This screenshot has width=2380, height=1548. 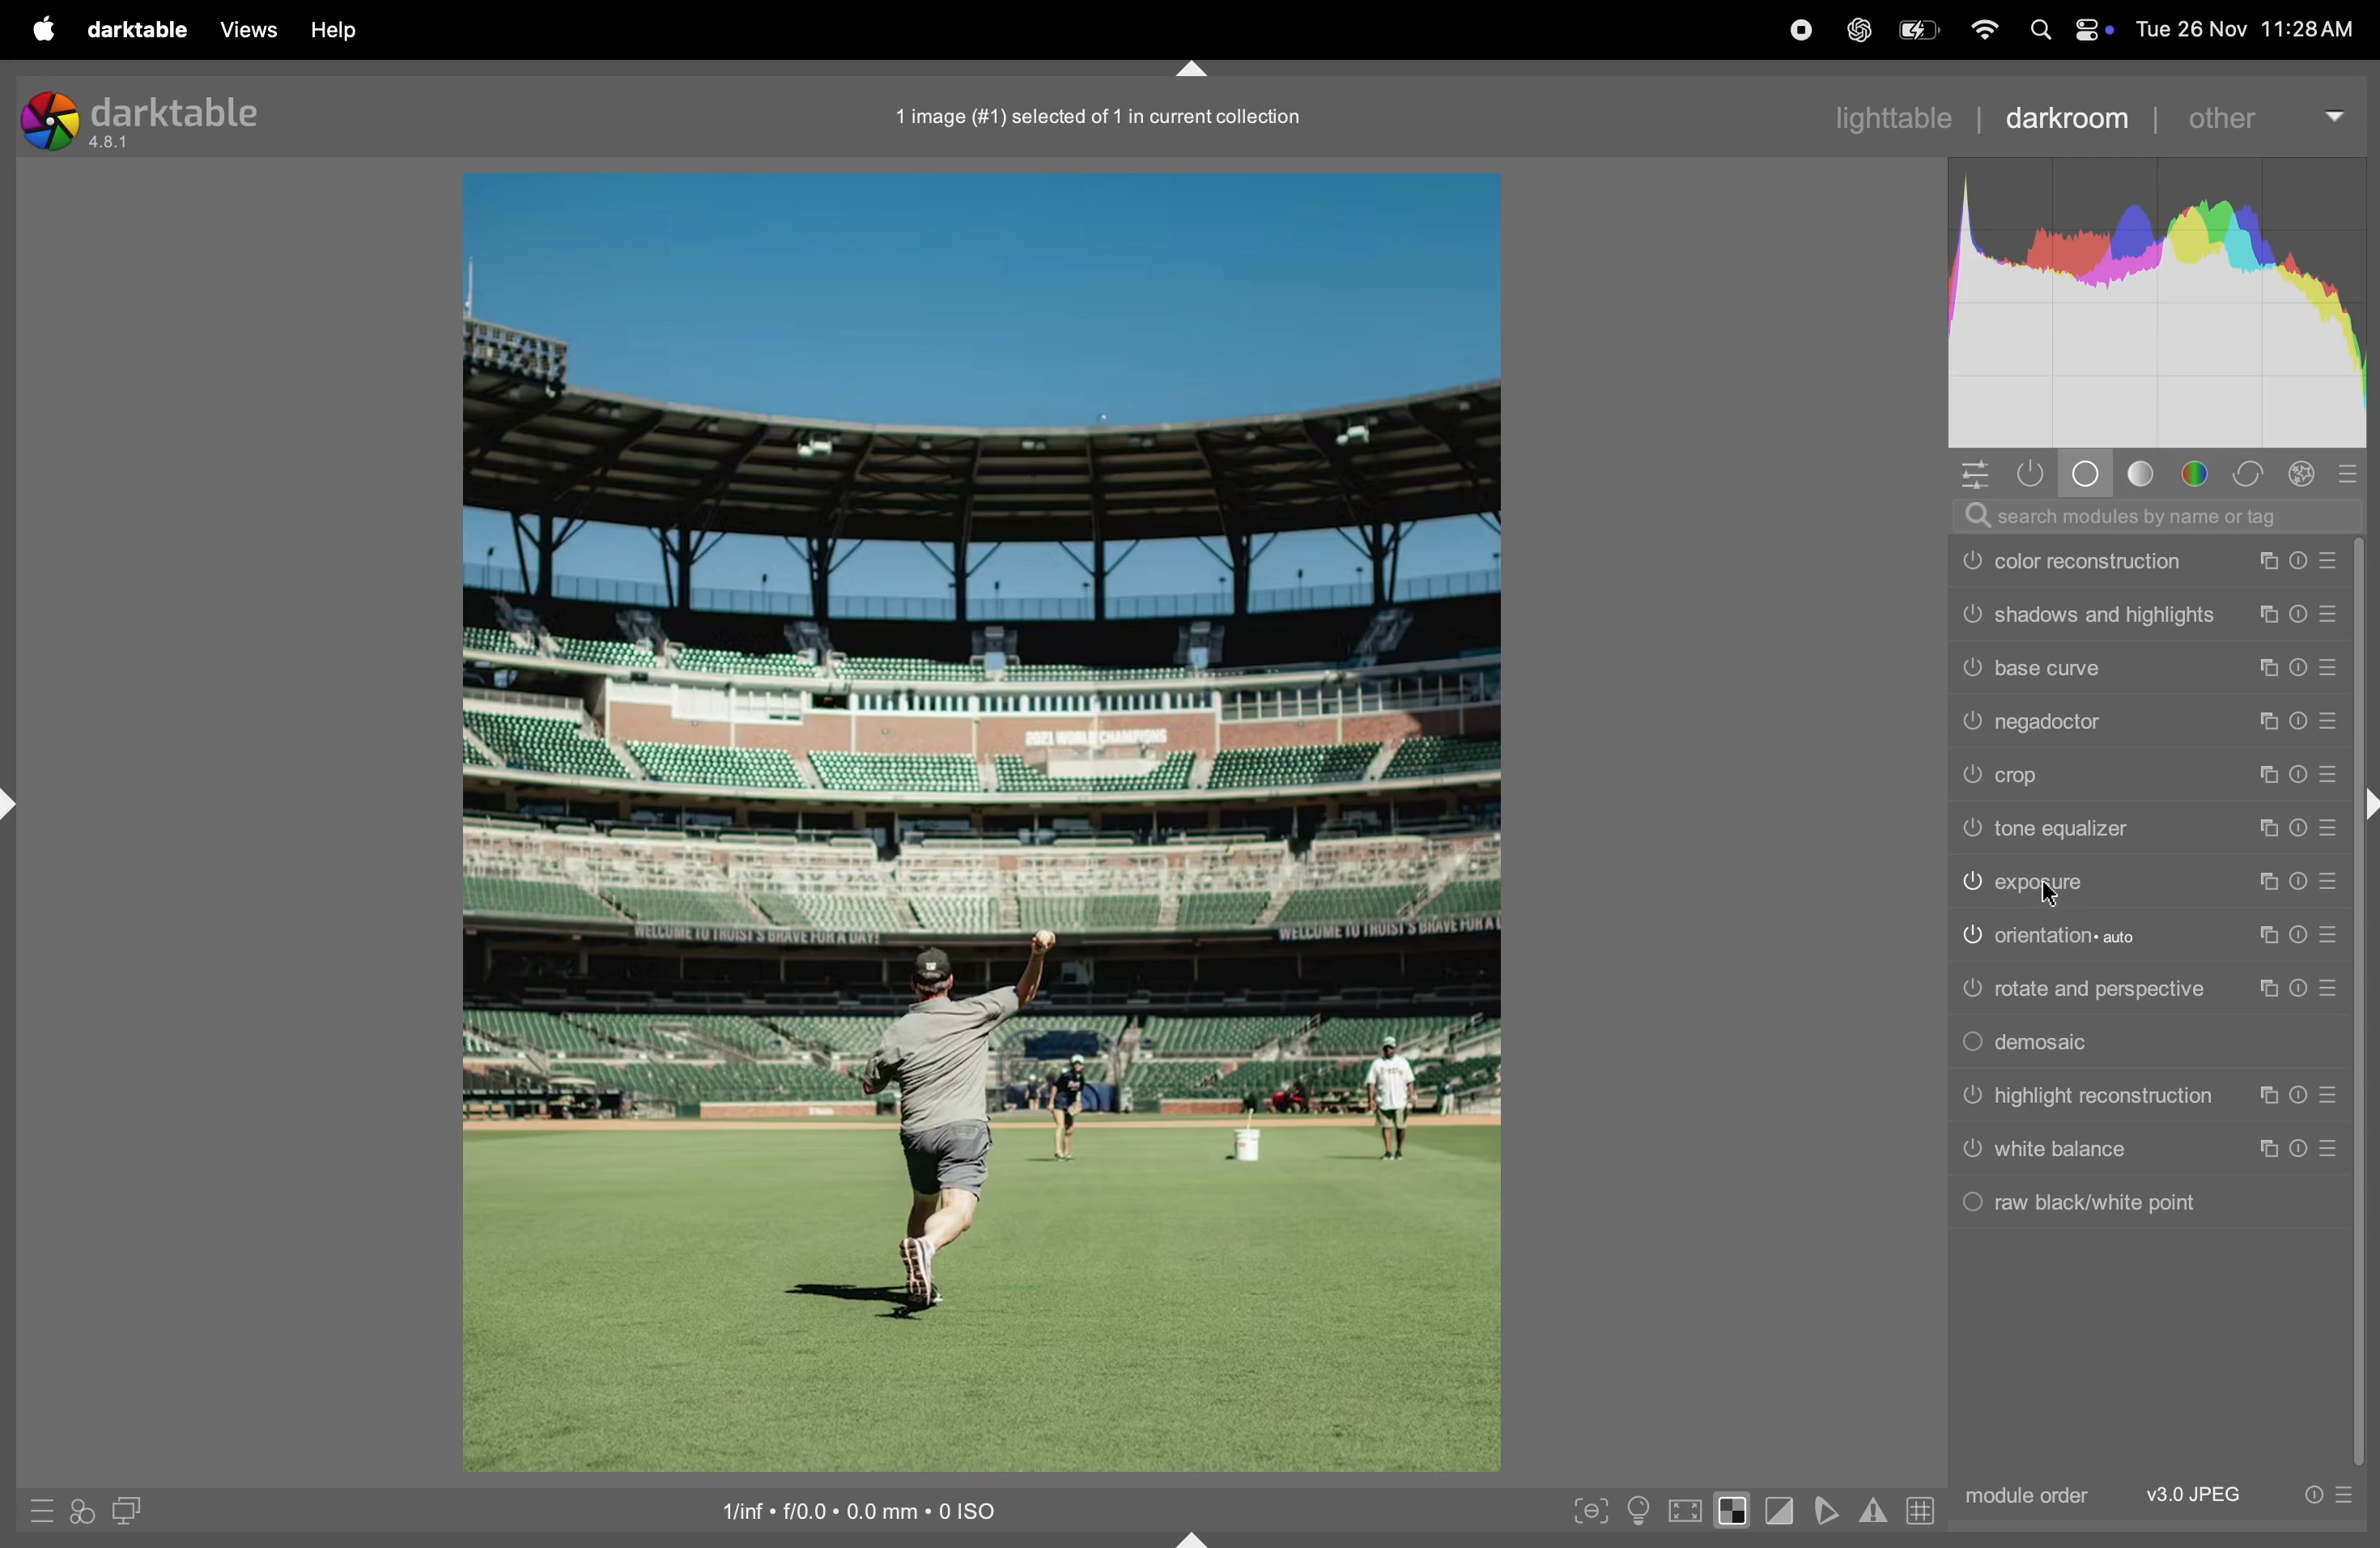 I want to click on base, so click(x=2089, y=473).